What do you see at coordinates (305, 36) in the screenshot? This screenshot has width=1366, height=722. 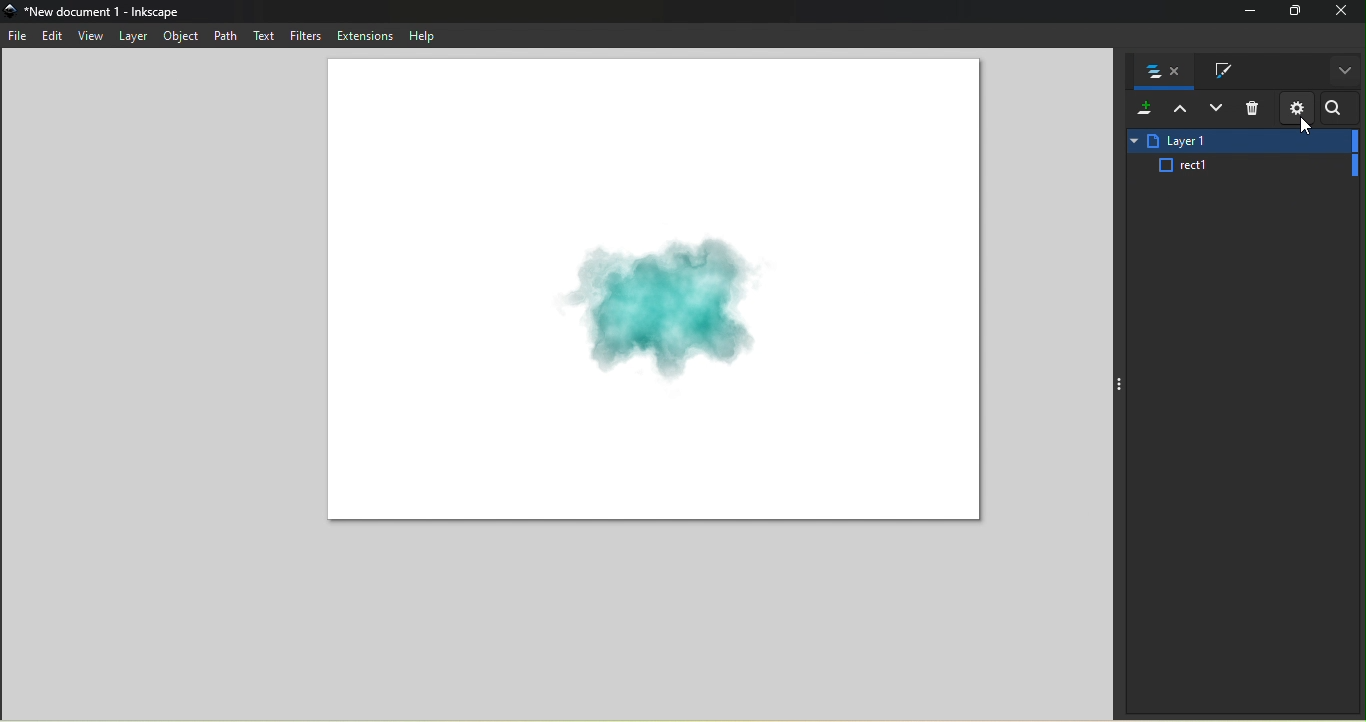 I see `Filters` at bounding box center [305, 36].